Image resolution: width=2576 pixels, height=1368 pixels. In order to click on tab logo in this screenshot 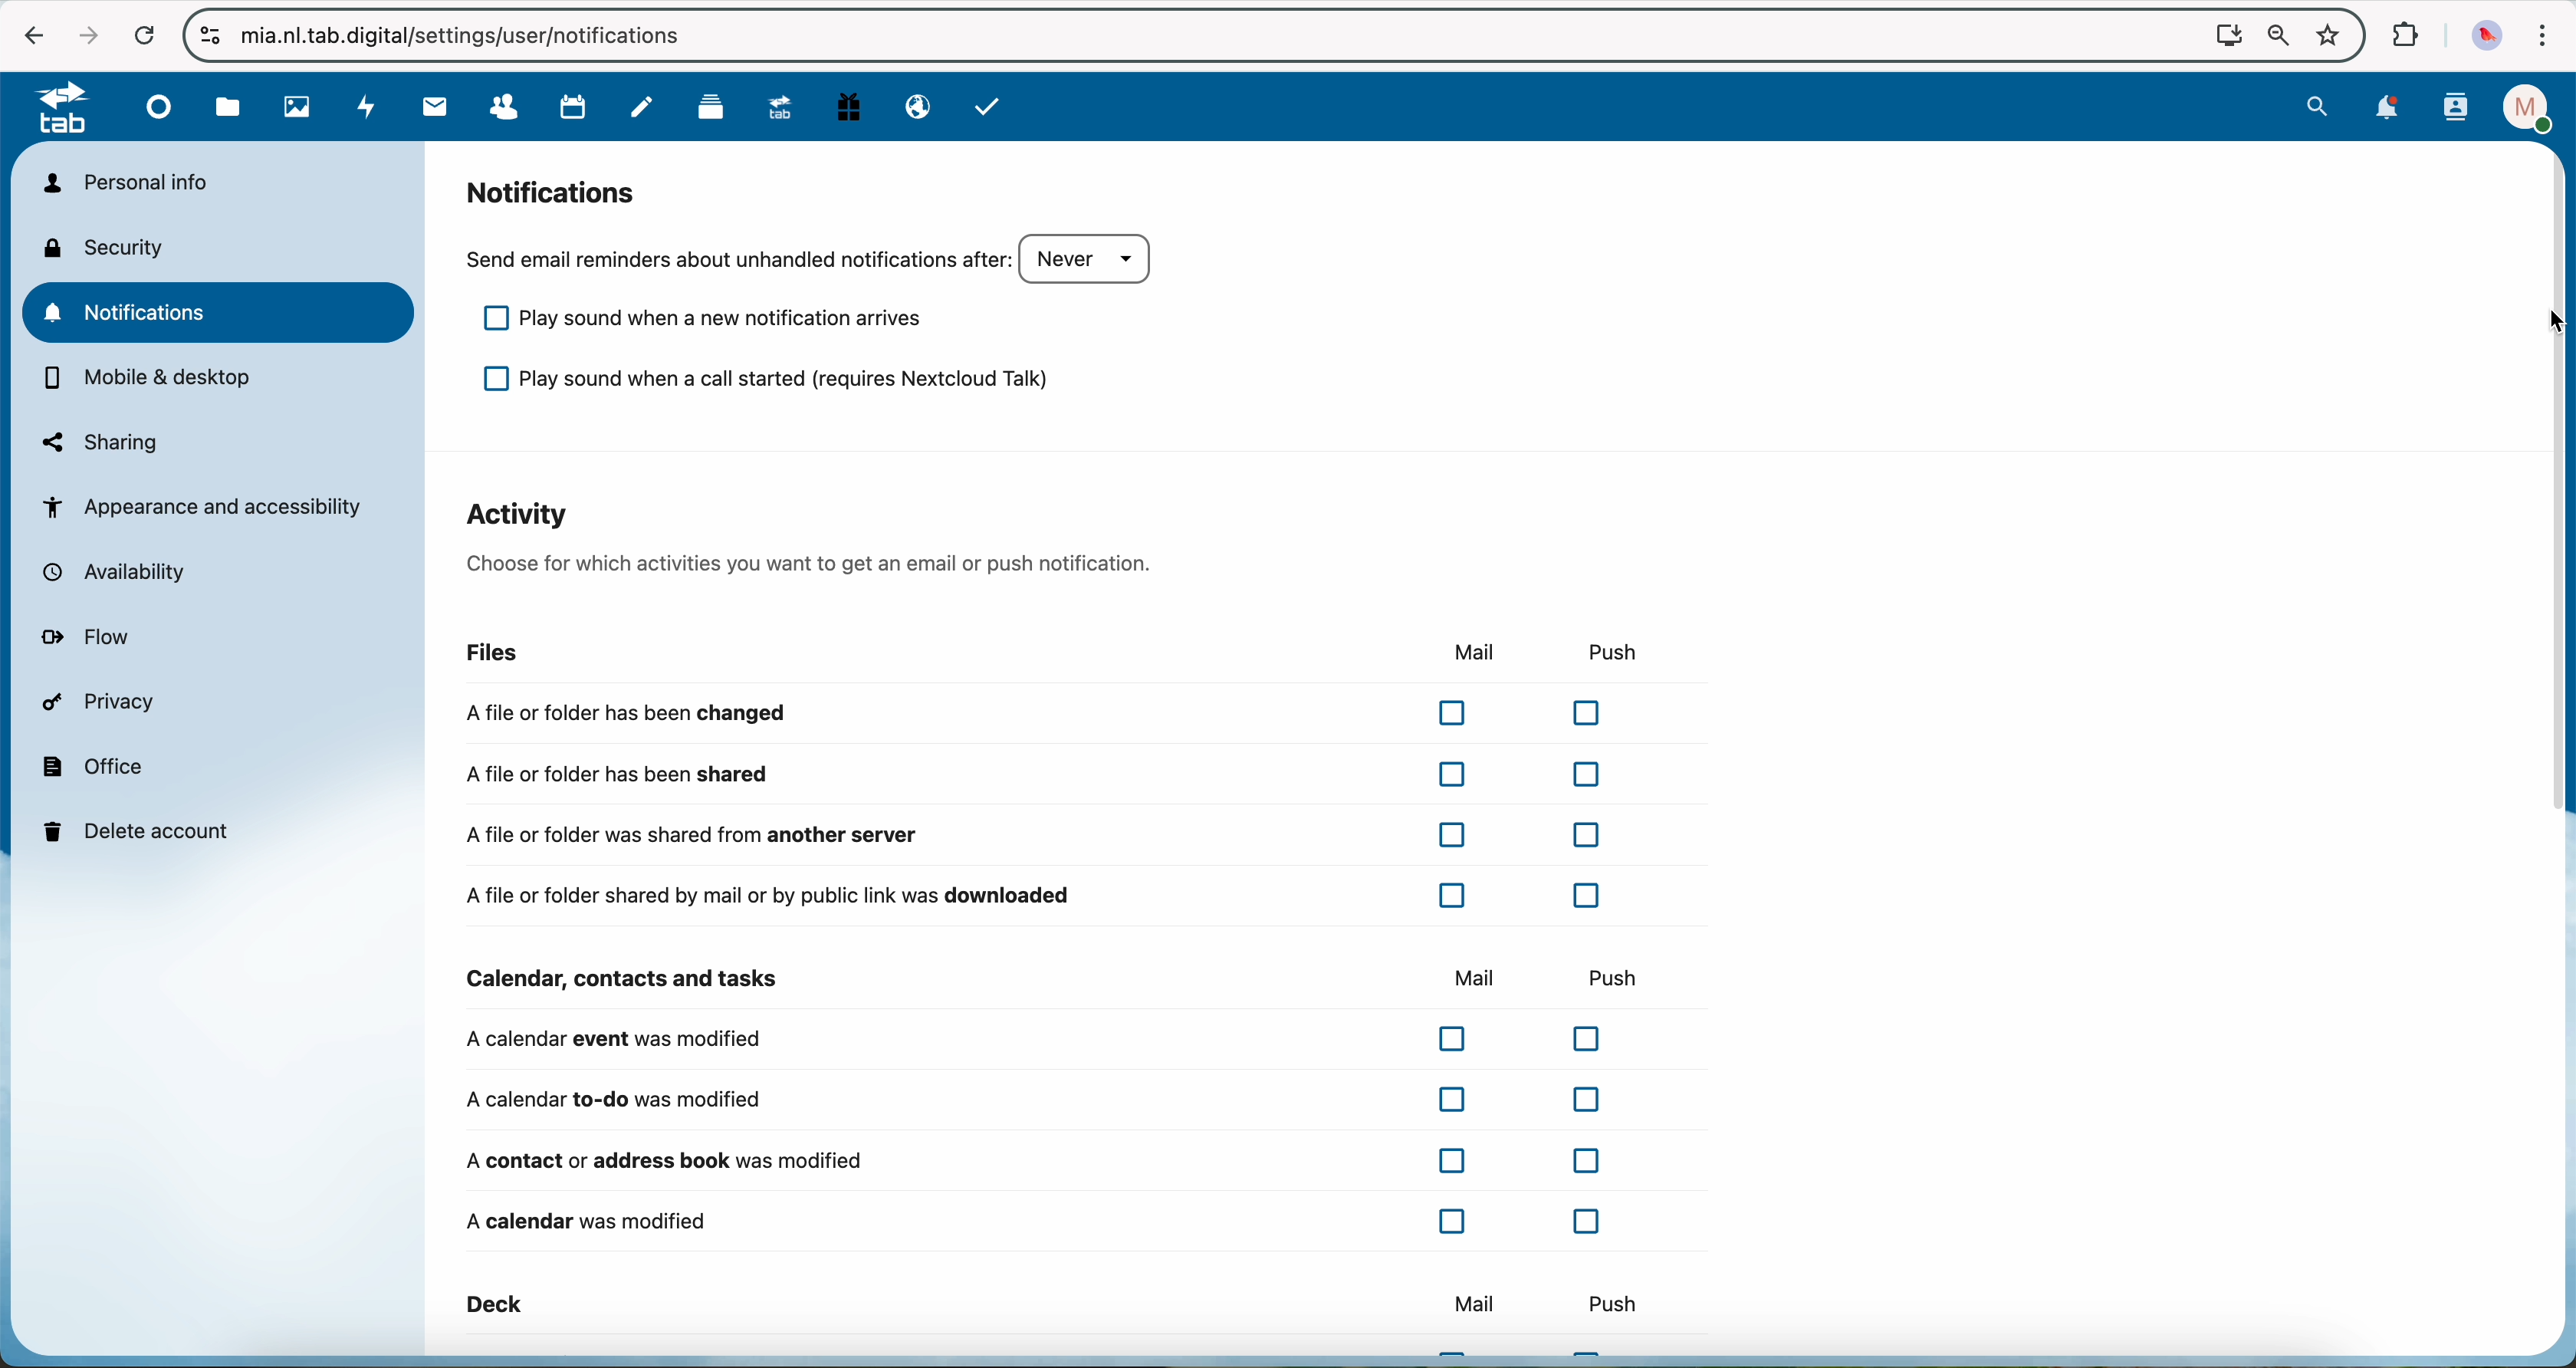, I will do `click(53, 110)`.